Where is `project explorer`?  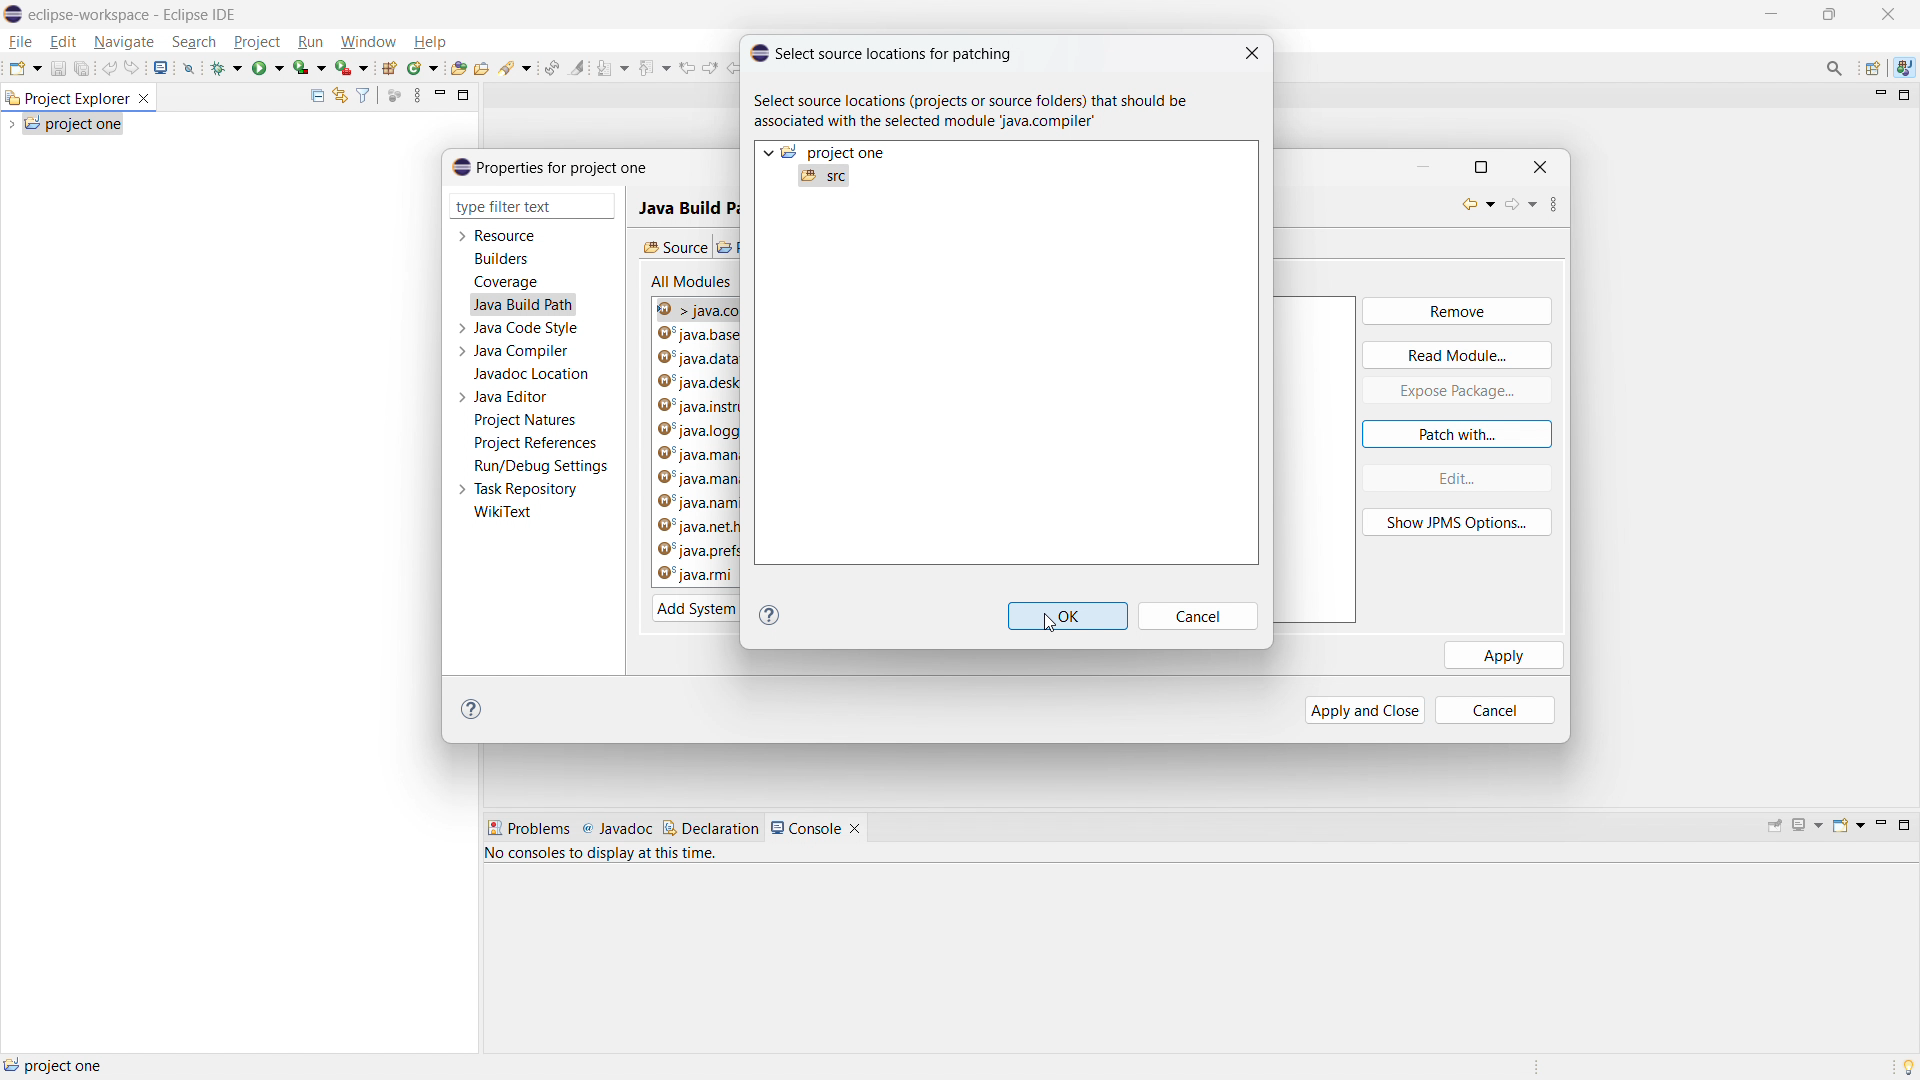
project explorer is located at coordinates (66, 97).